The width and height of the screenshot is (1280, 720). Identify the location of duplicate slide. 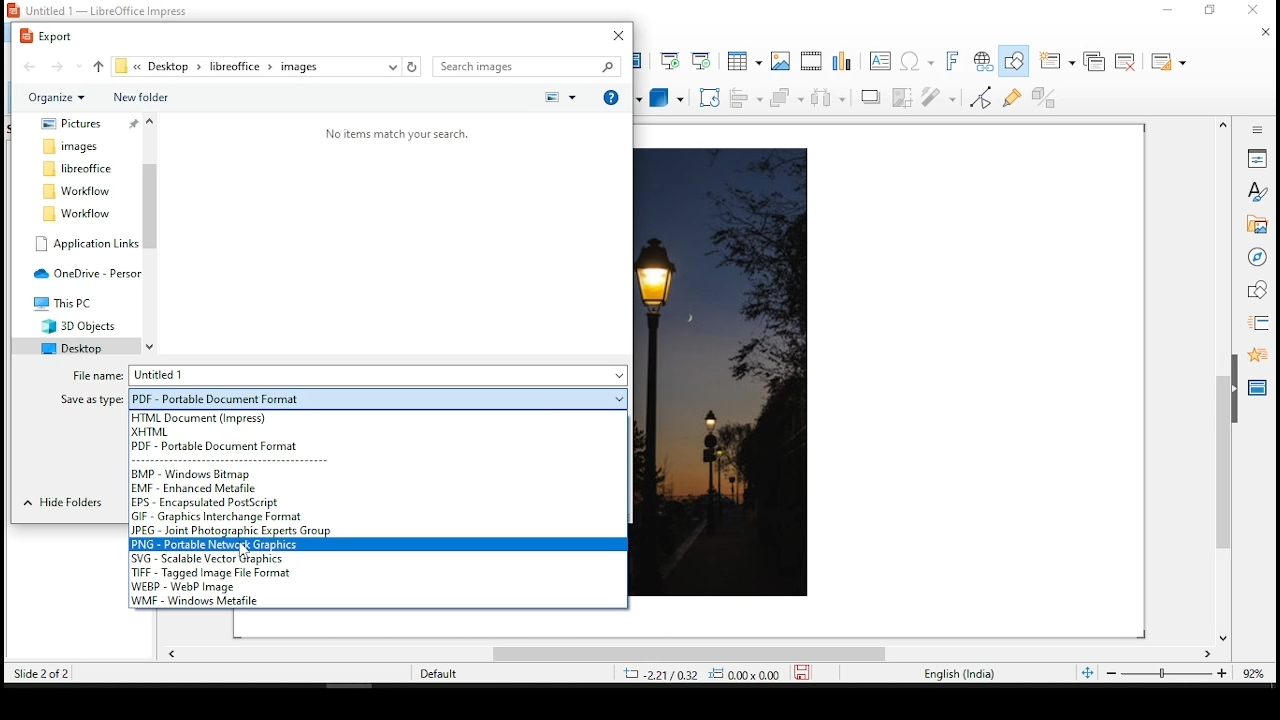
(1096, 63).